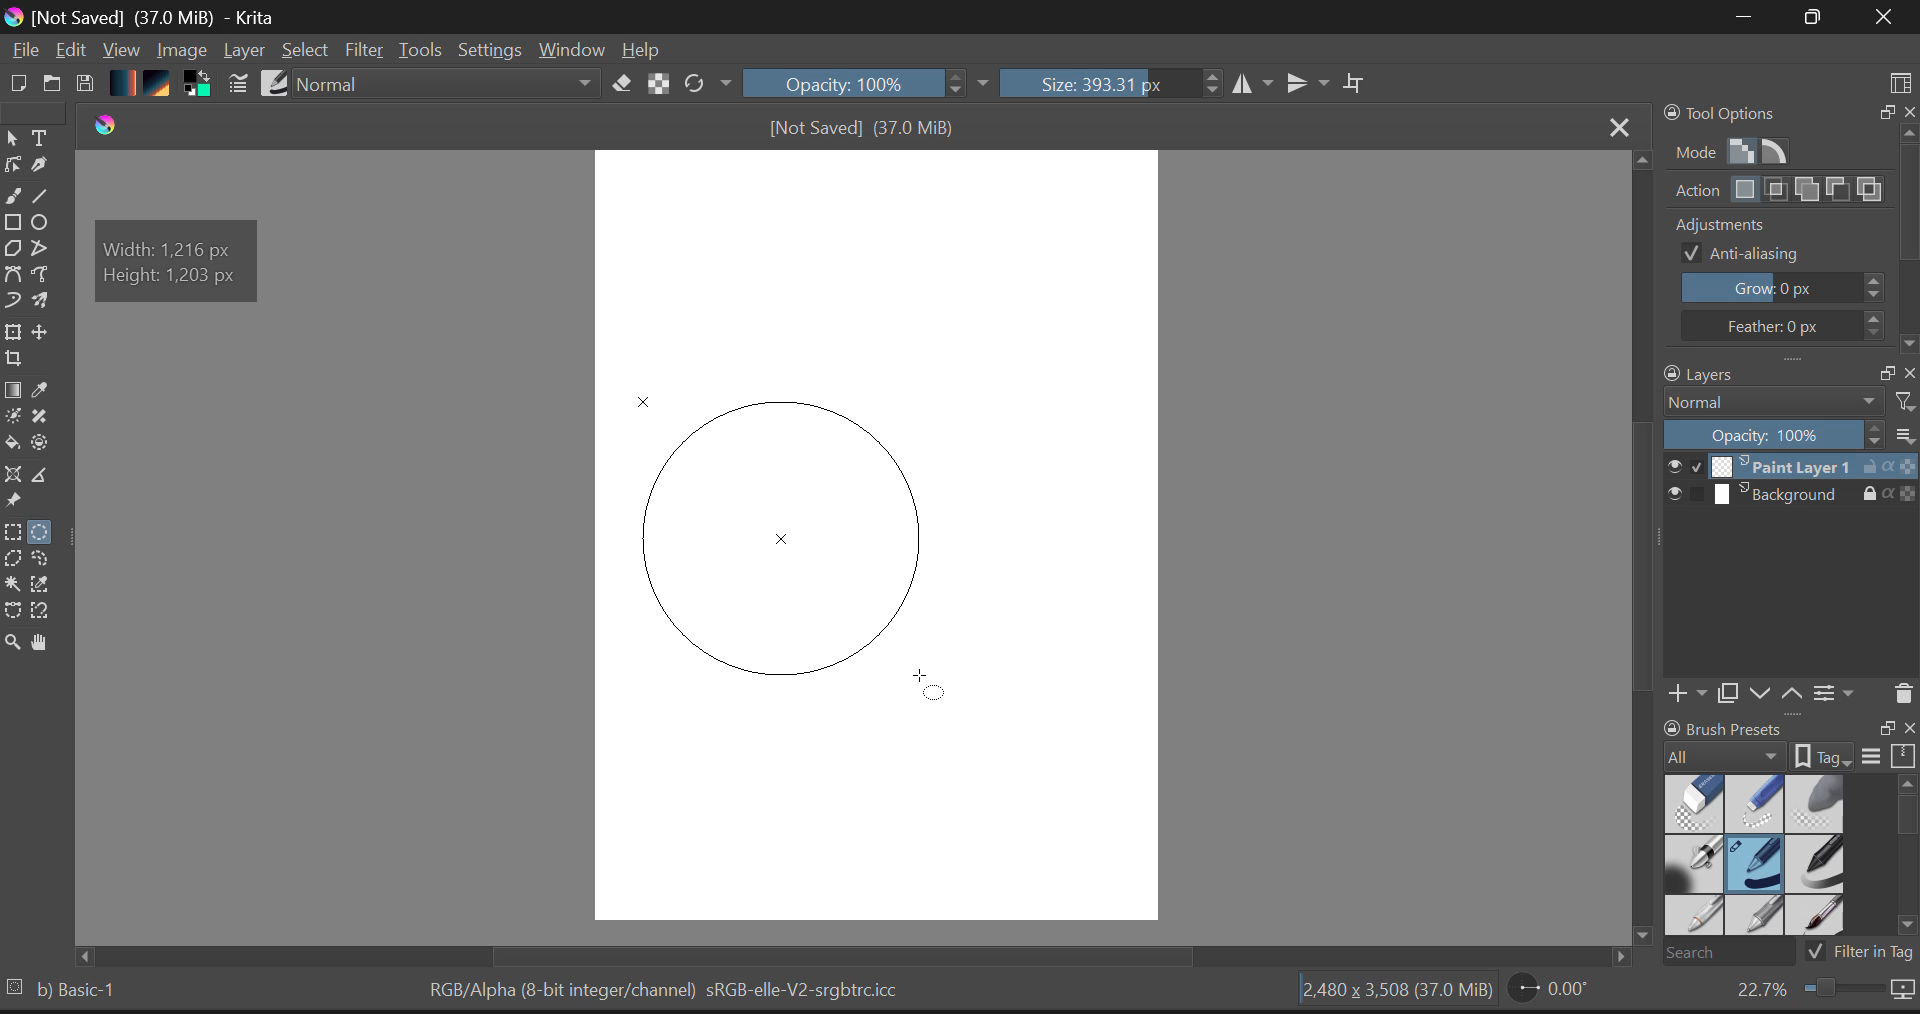  I want to click on Blending Mode, so click(446, 86).